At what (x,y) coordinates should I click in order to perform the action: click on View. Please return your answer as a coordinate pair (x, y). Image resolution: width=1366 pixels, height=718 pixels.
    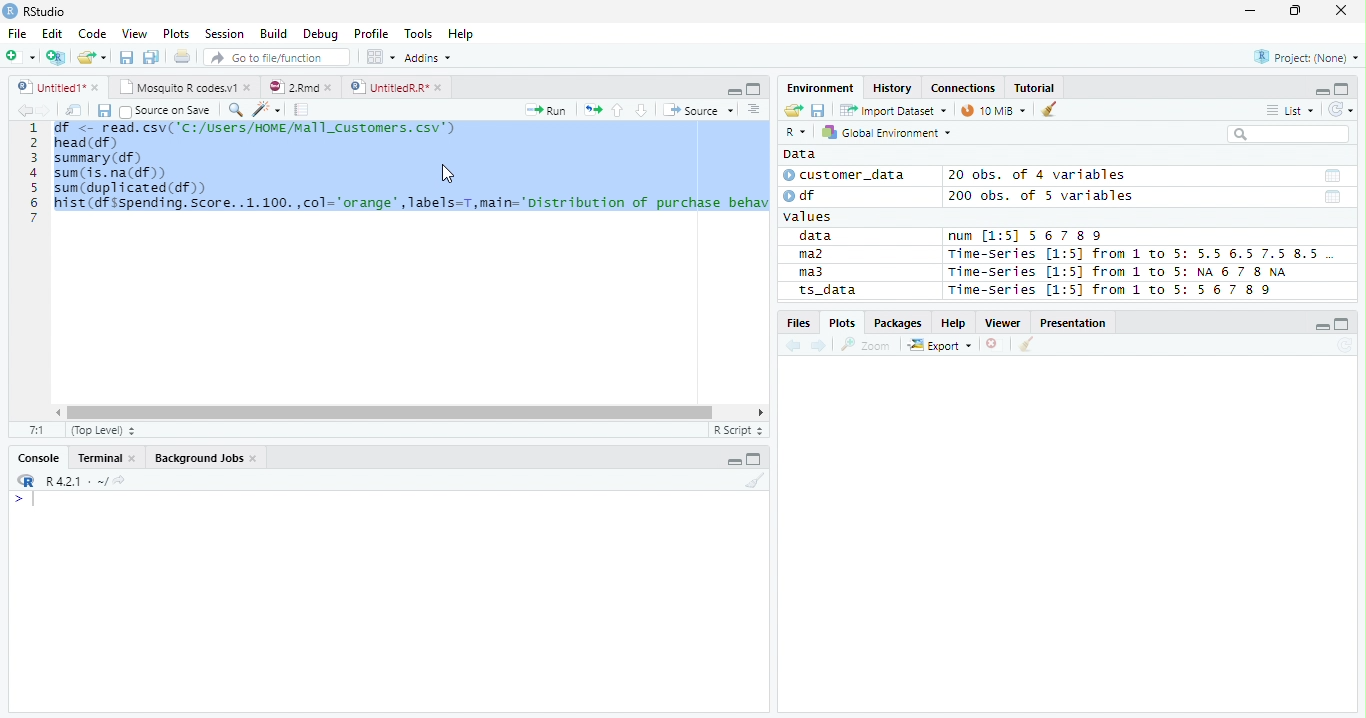
    Looking at the image, I should click on (136, 33).